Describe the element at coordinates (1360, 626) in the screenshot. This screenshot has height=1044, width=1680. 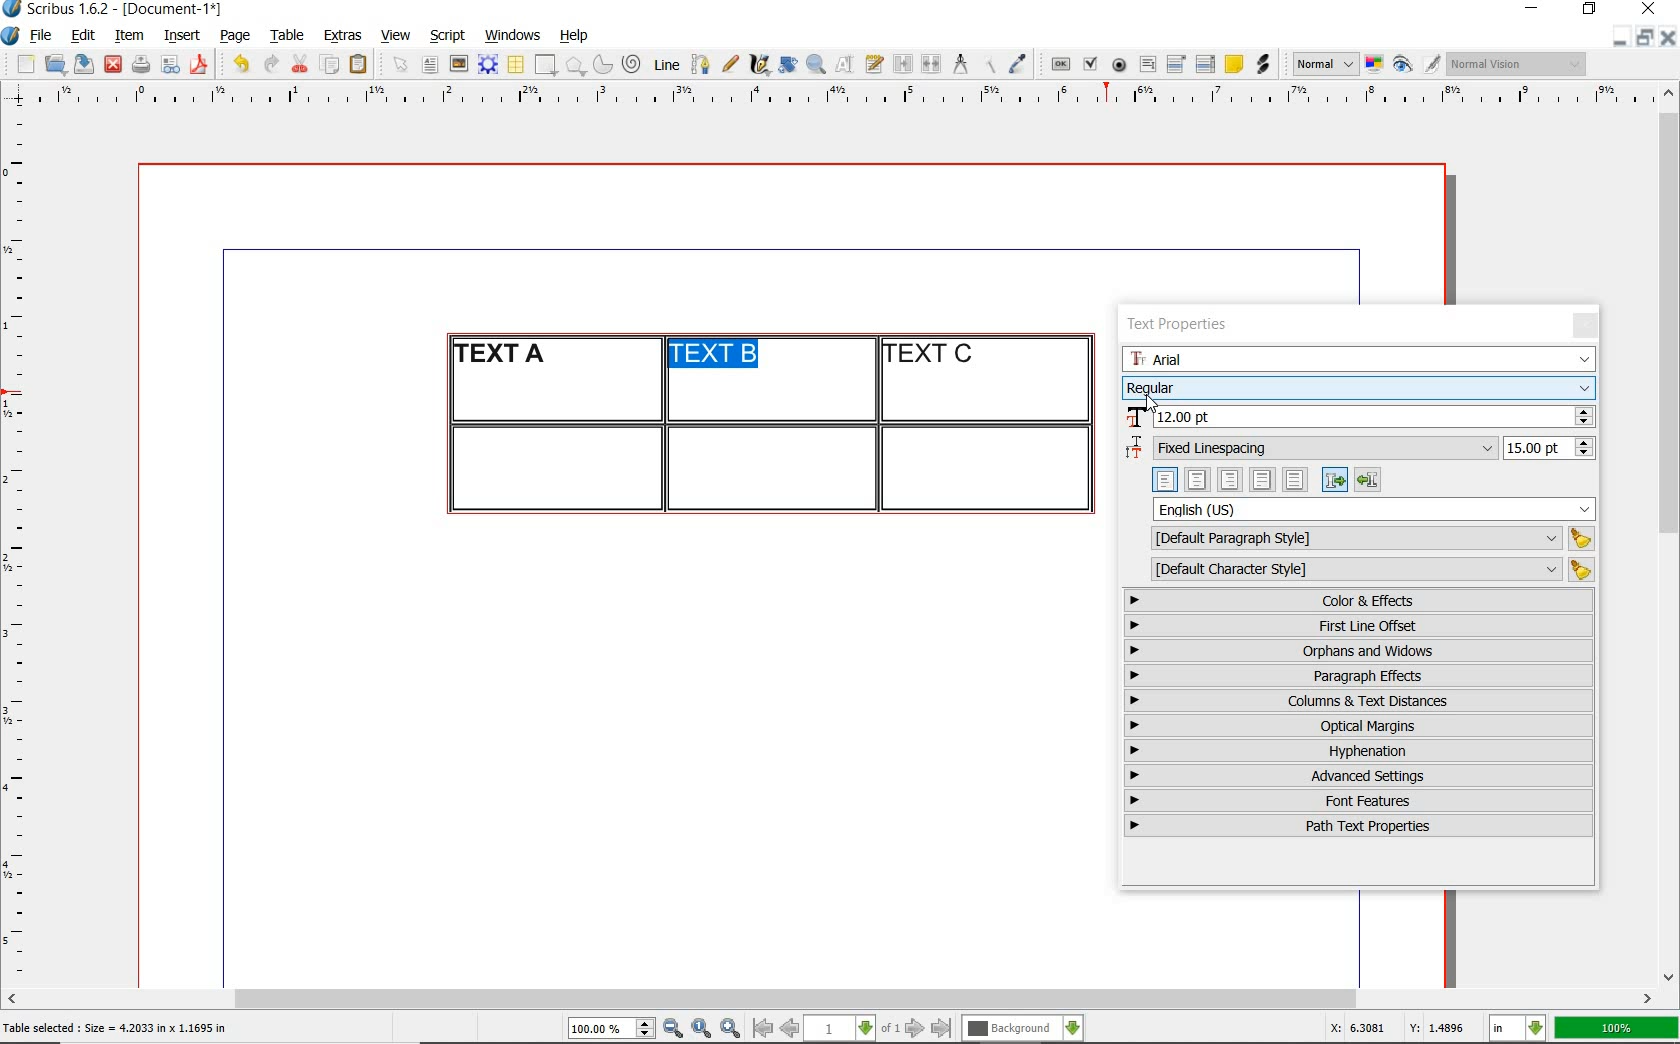
I see `first line offset` at that location.